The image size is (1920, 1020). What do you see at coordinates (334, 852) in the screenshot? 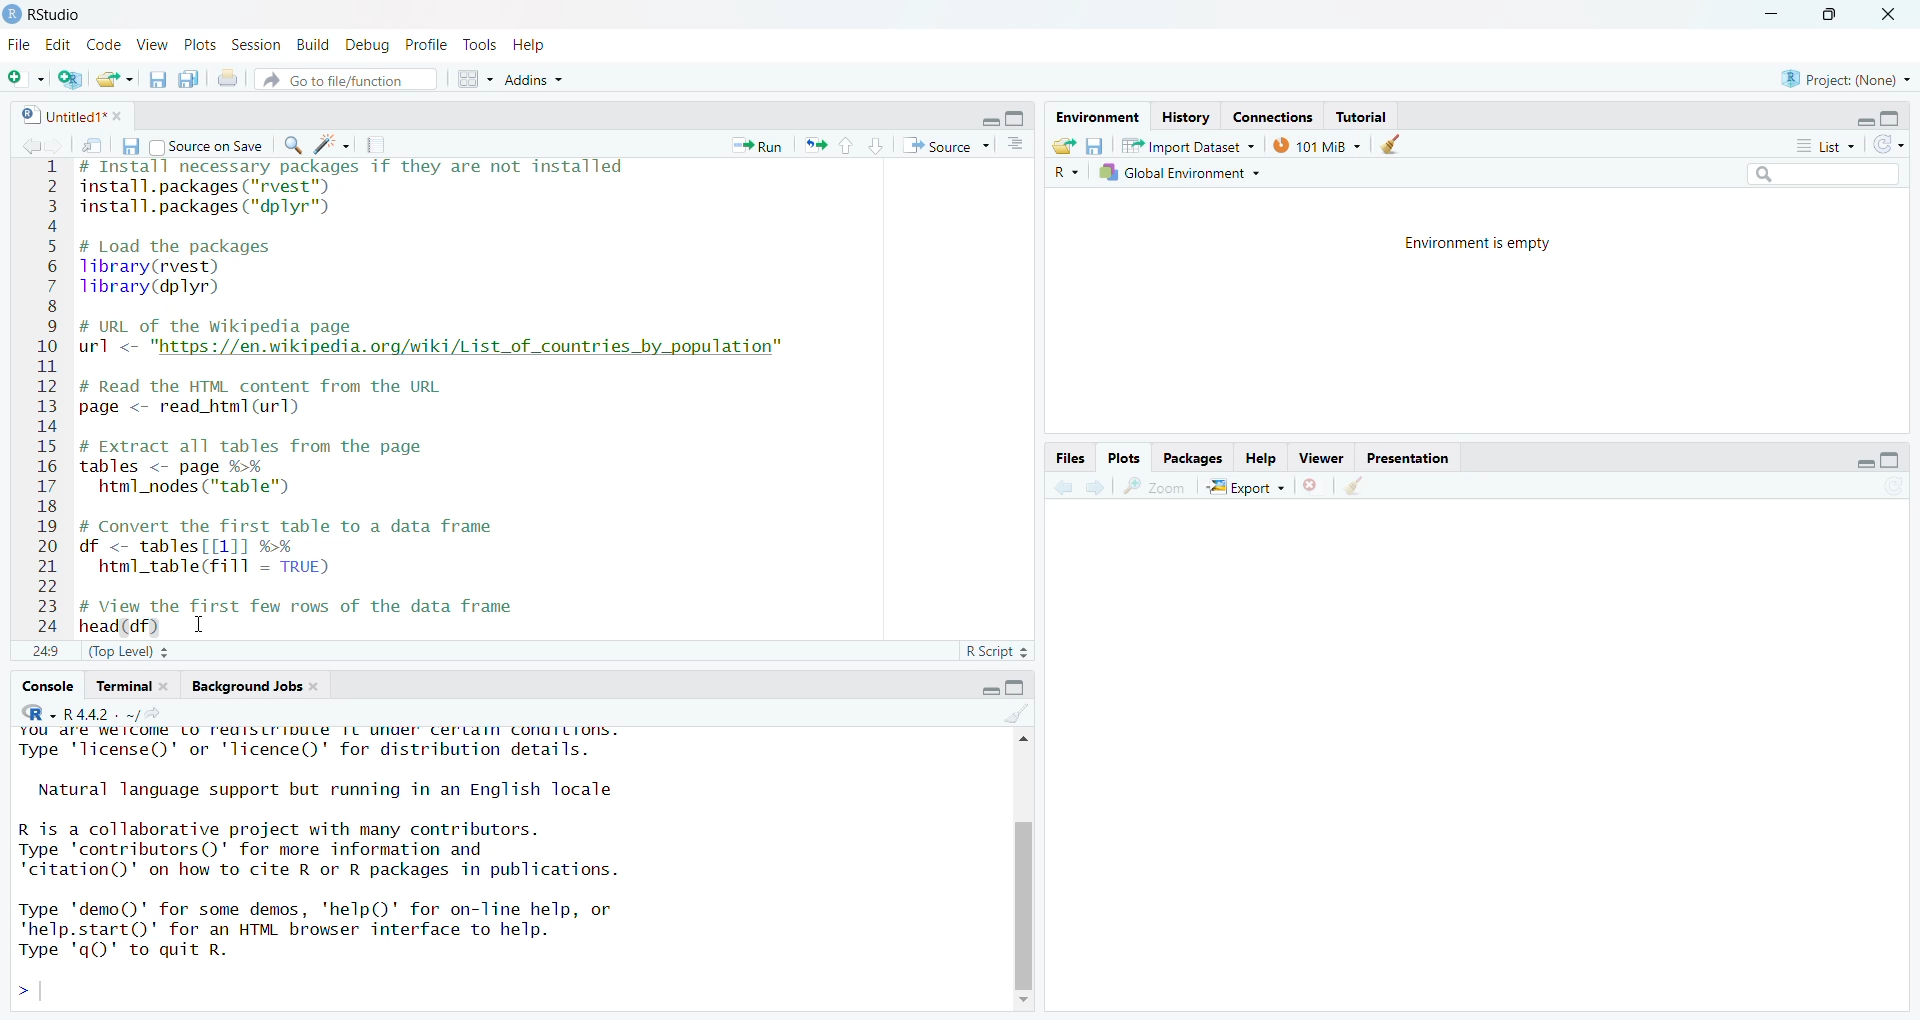
I see `R is a collaborative project with many contributors.
Type 'contributors()' for more information and
"citation()' on how to cite R or R packages in publications.` at bounding box center [334, 852].